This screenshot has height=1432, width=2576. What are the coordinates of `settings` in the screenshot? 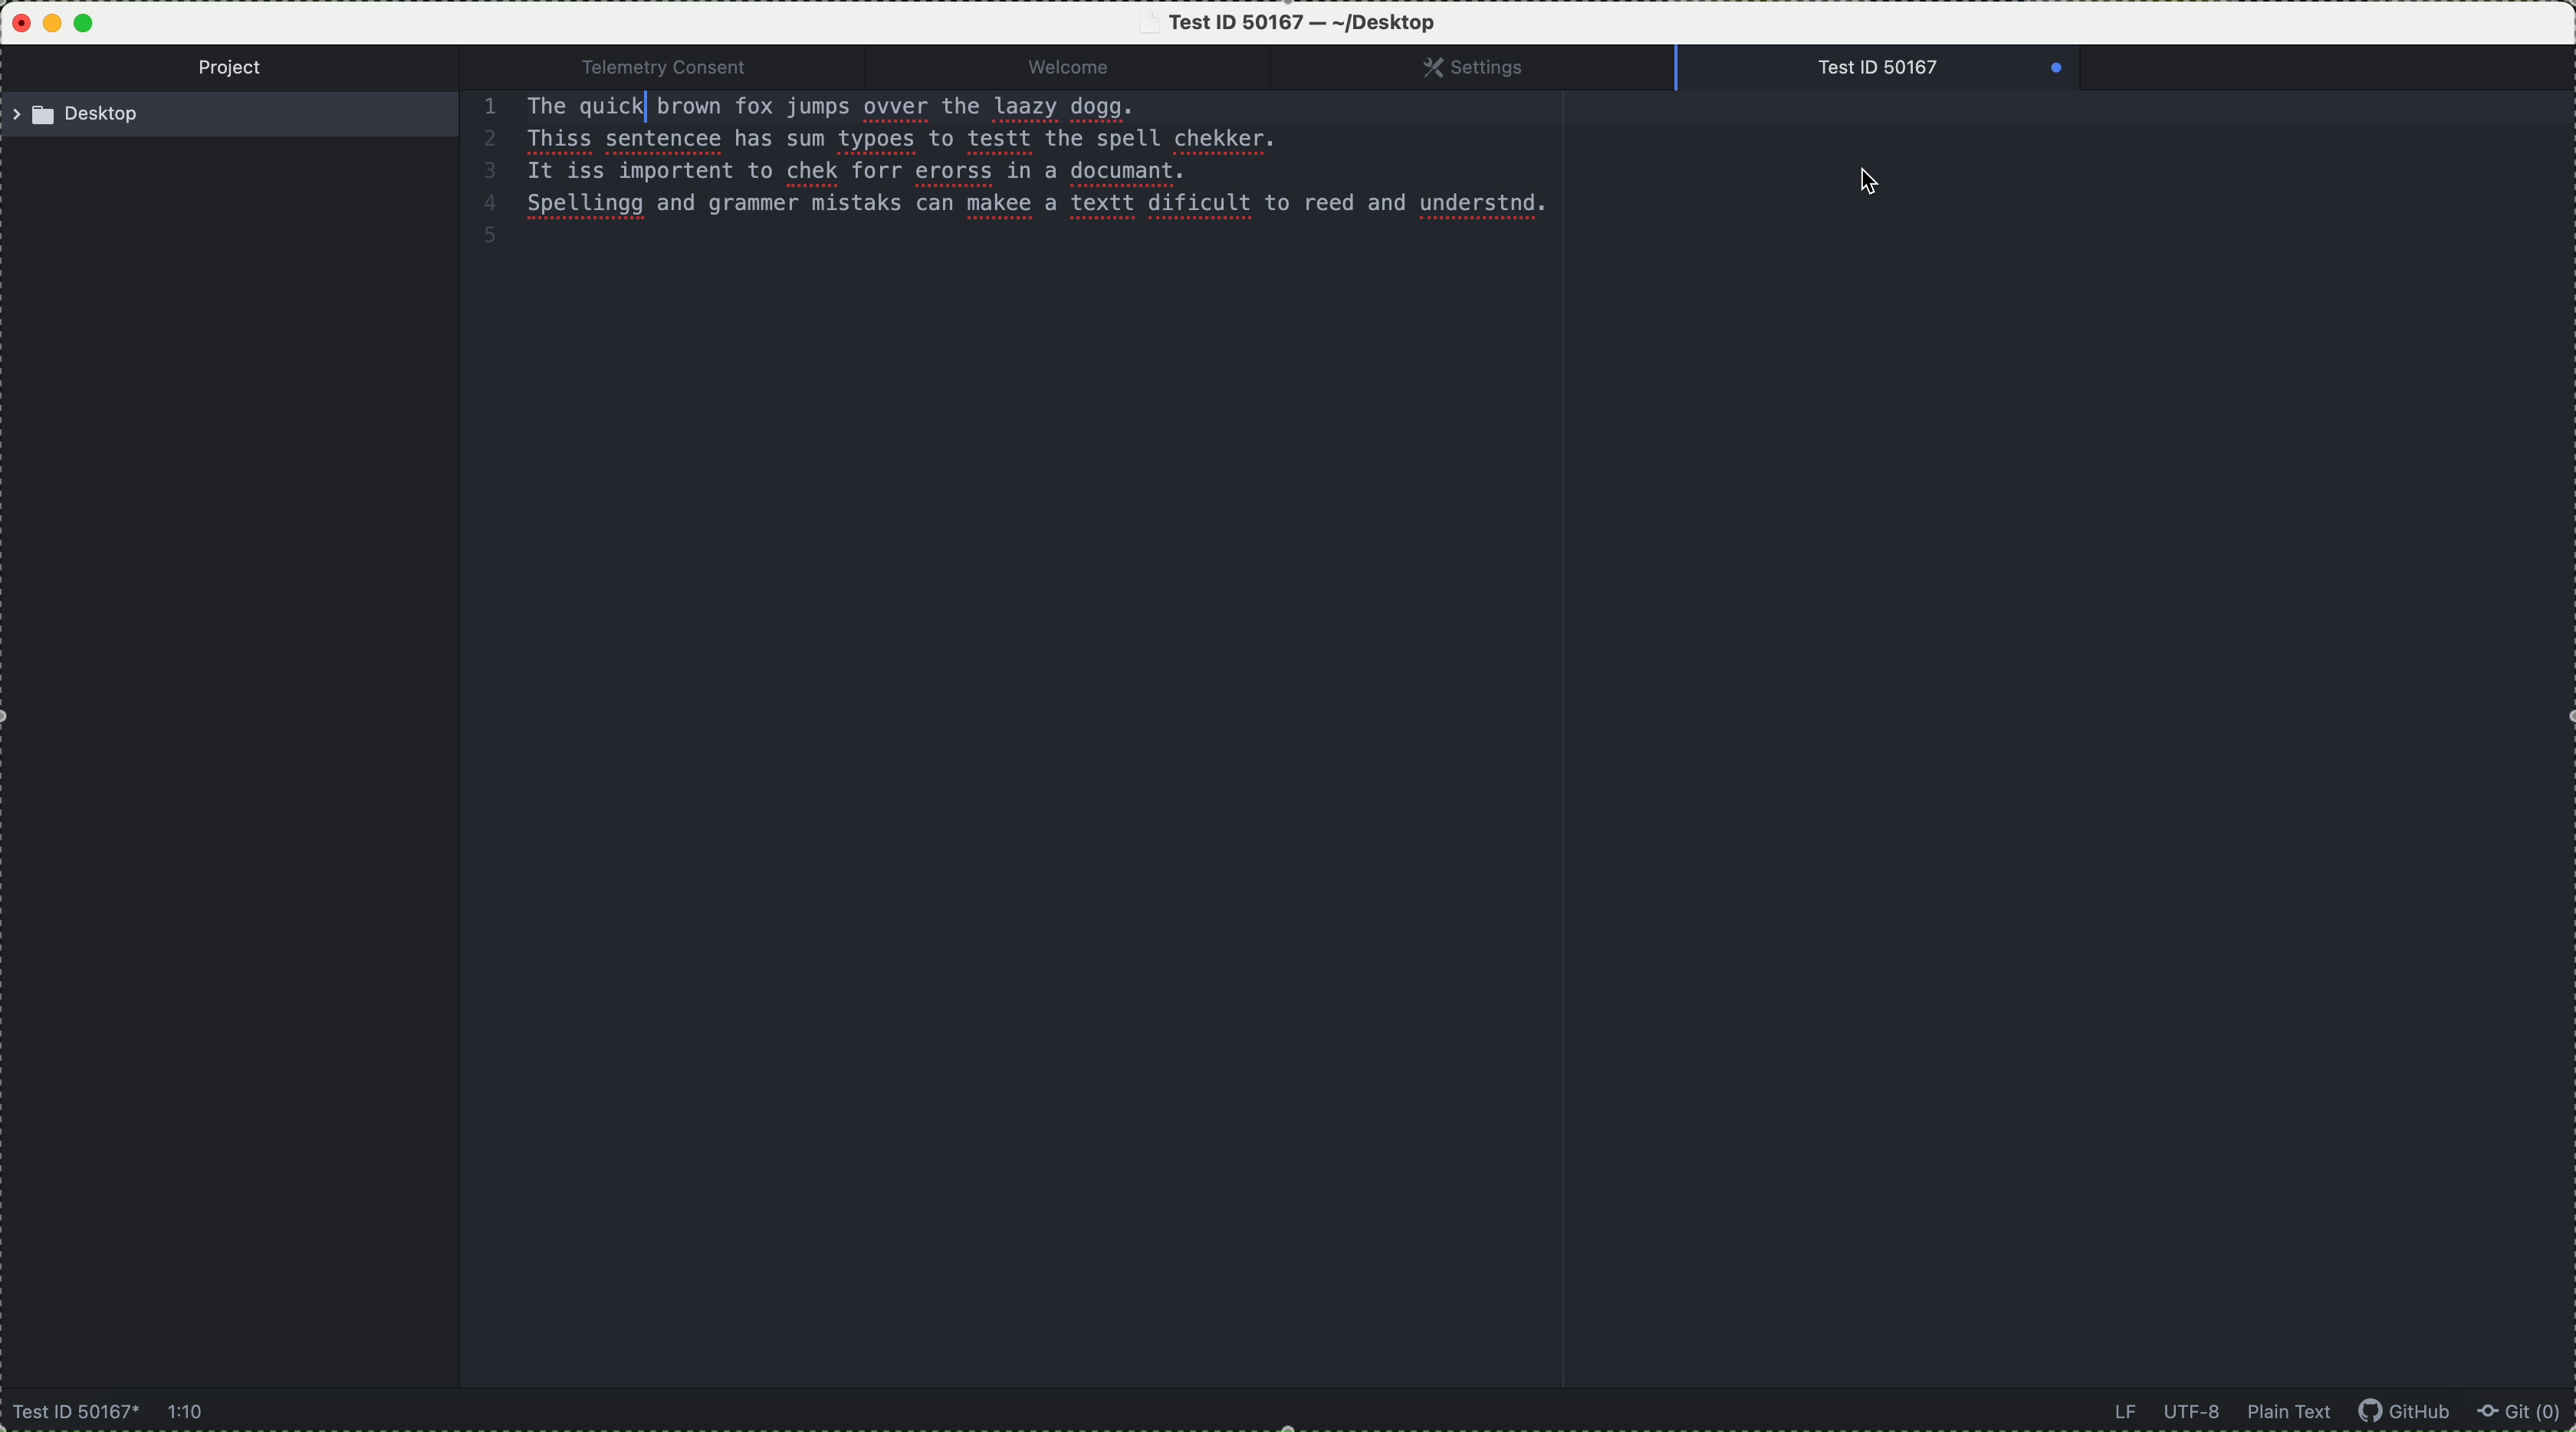 It's located at (1494, 68).